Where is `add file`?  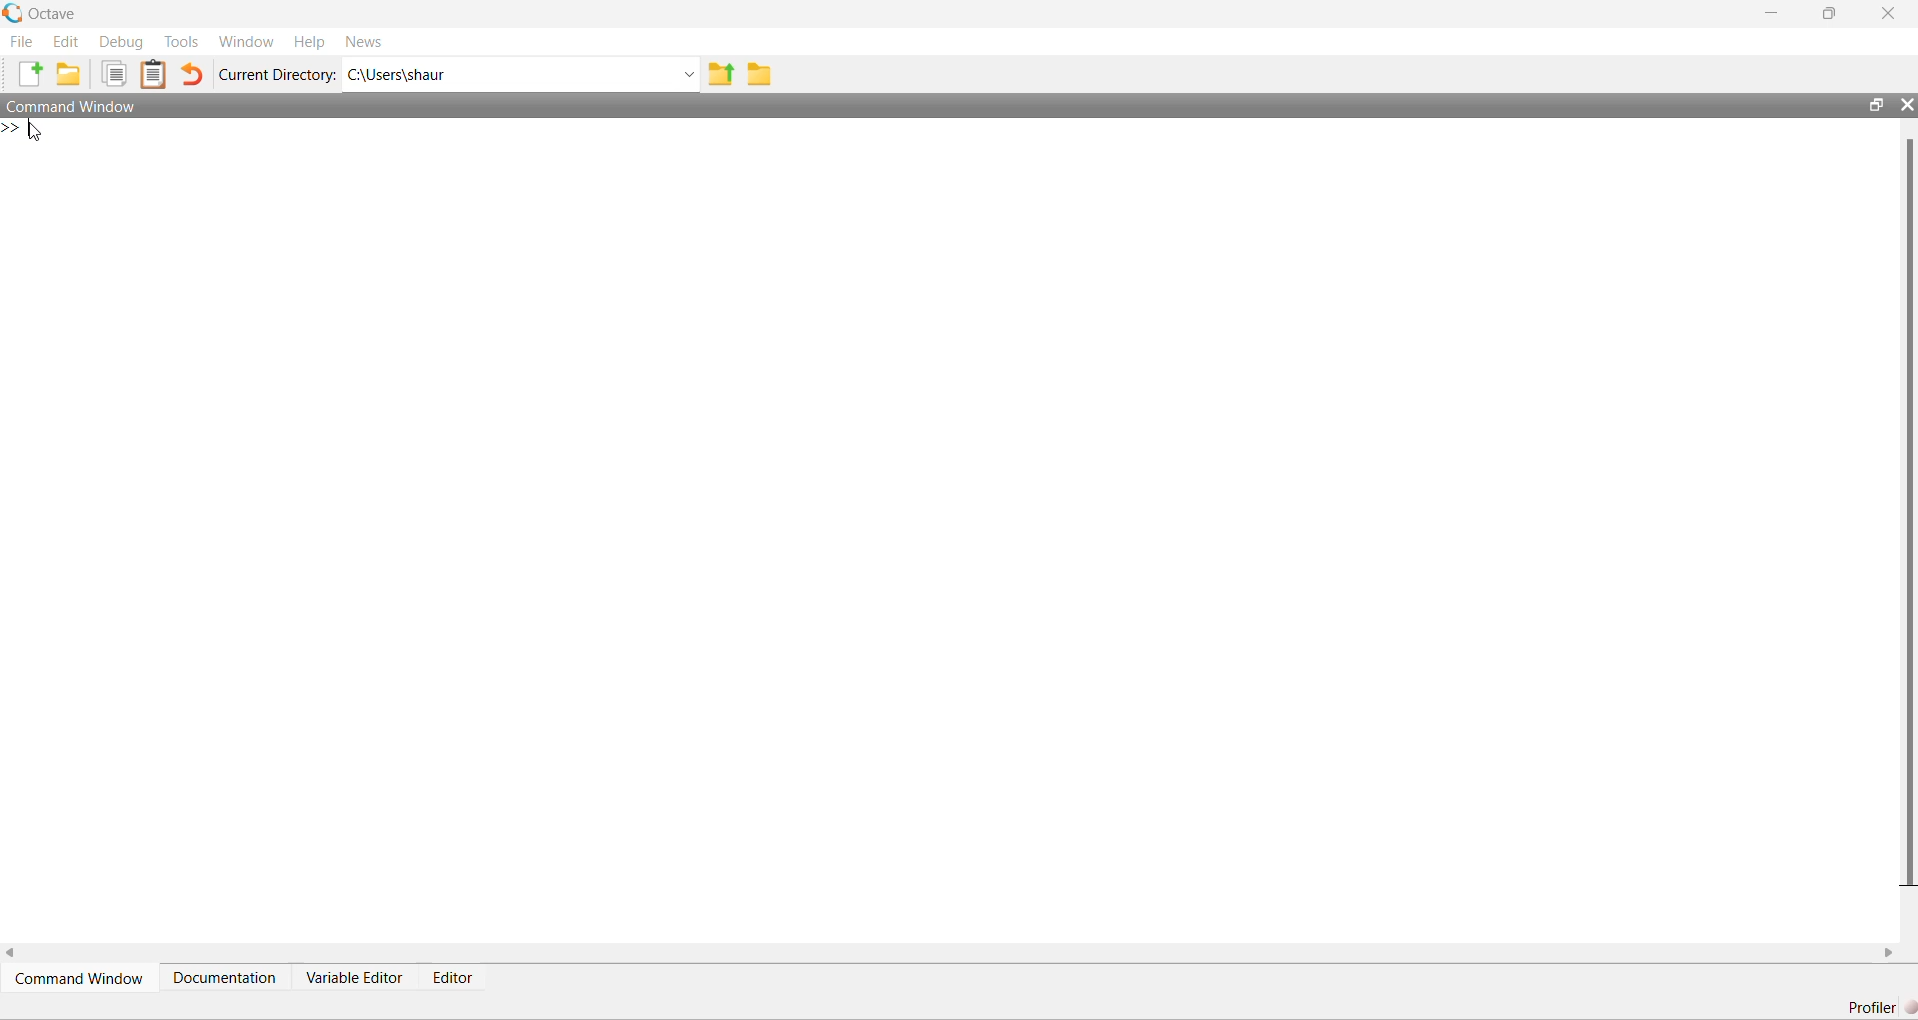
add file is located at coordinates (32, 74).